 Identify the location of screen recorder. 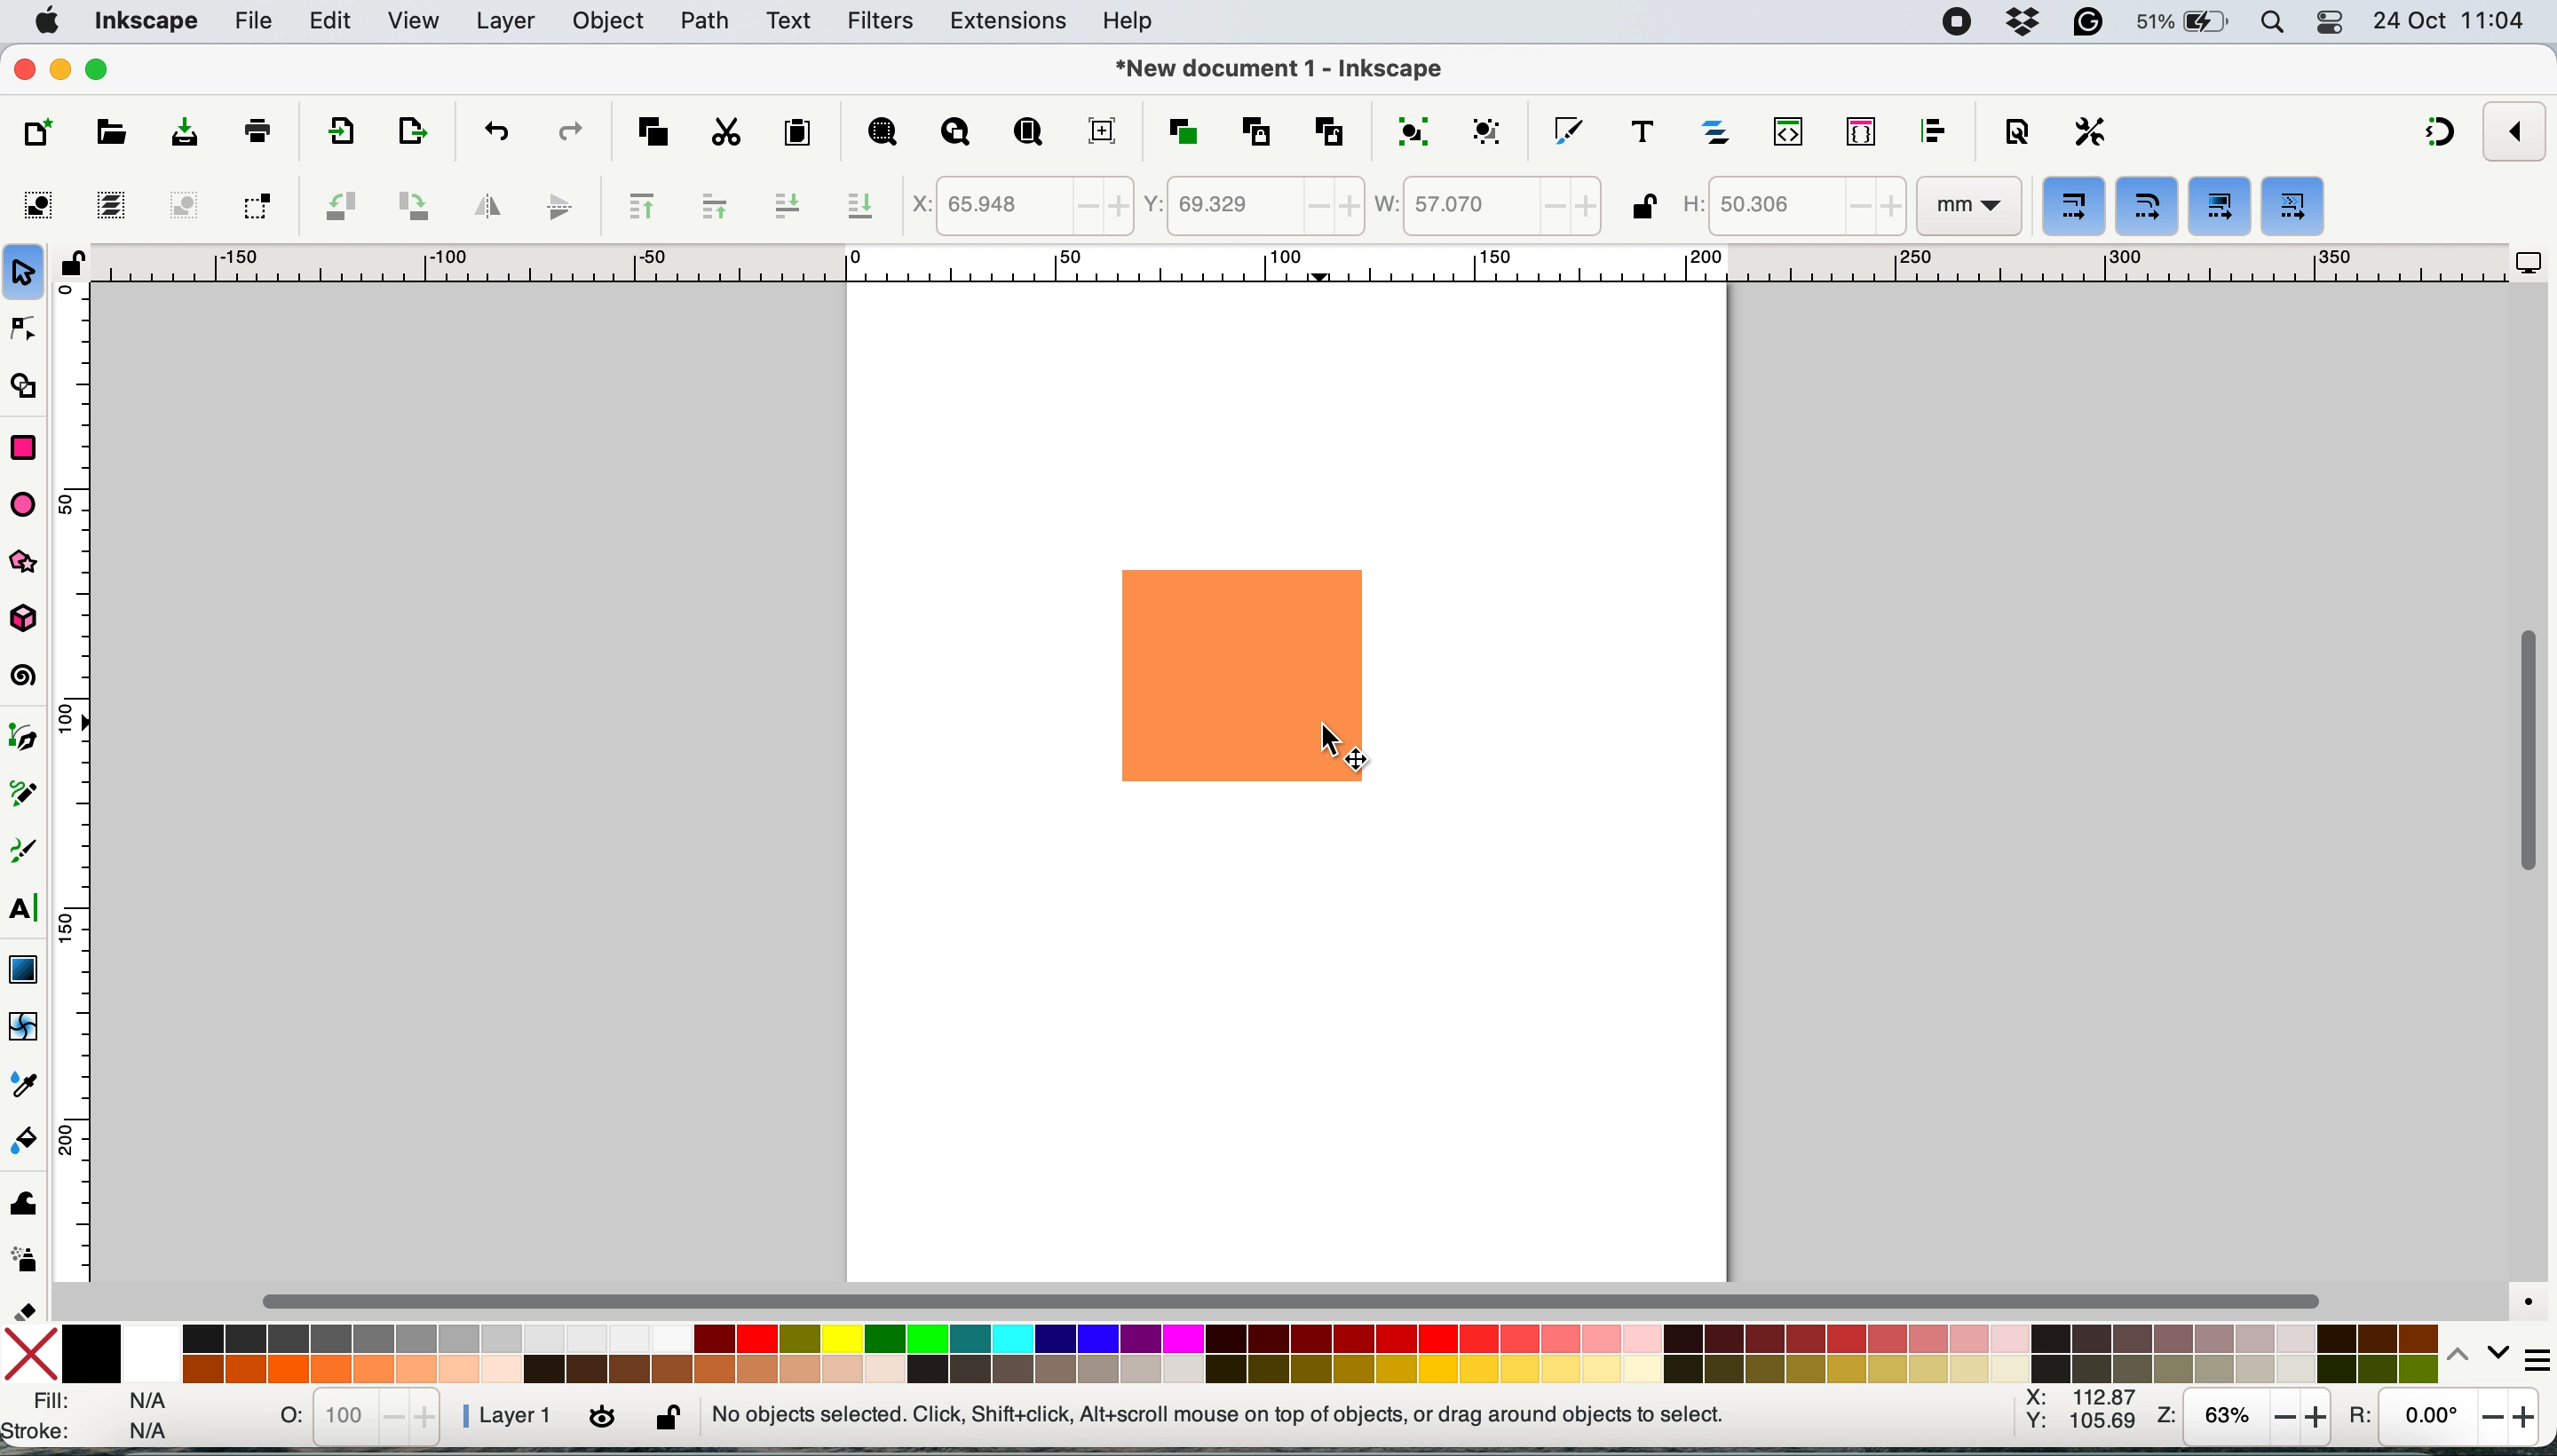
(1957, 22).